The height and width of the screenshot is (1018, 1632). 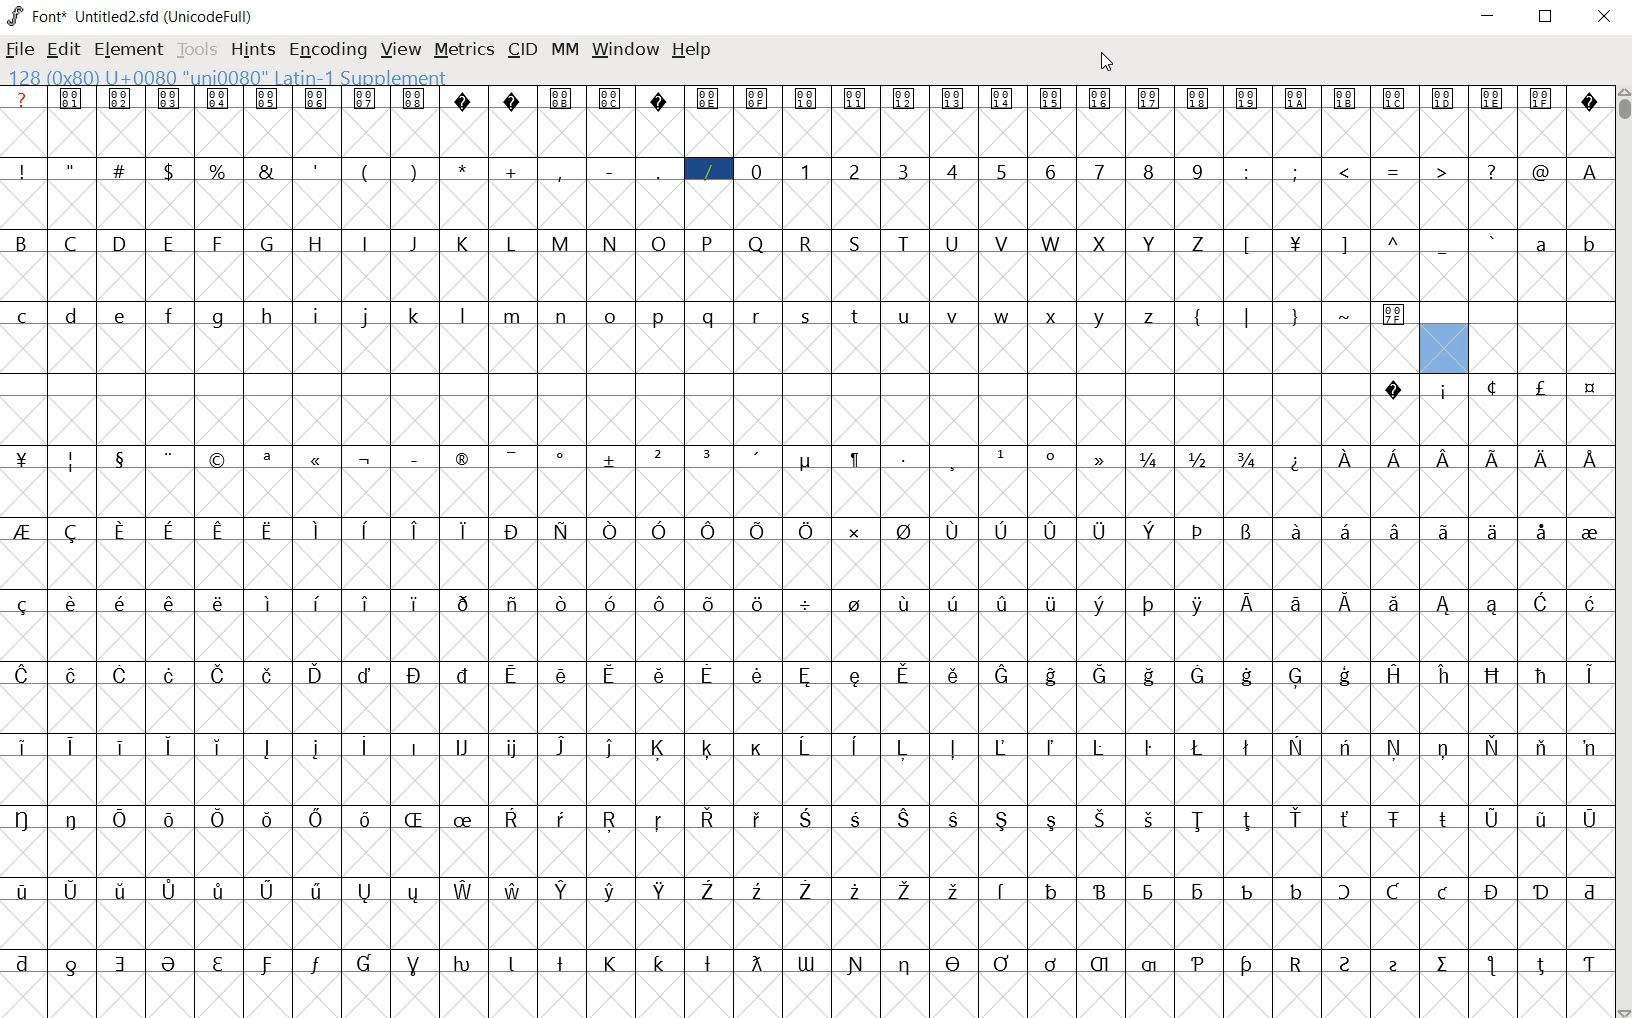 What do you see at coordinates (1491, 171) in the screenshot?
I see `glyph` at bounding box center [1491, 171].